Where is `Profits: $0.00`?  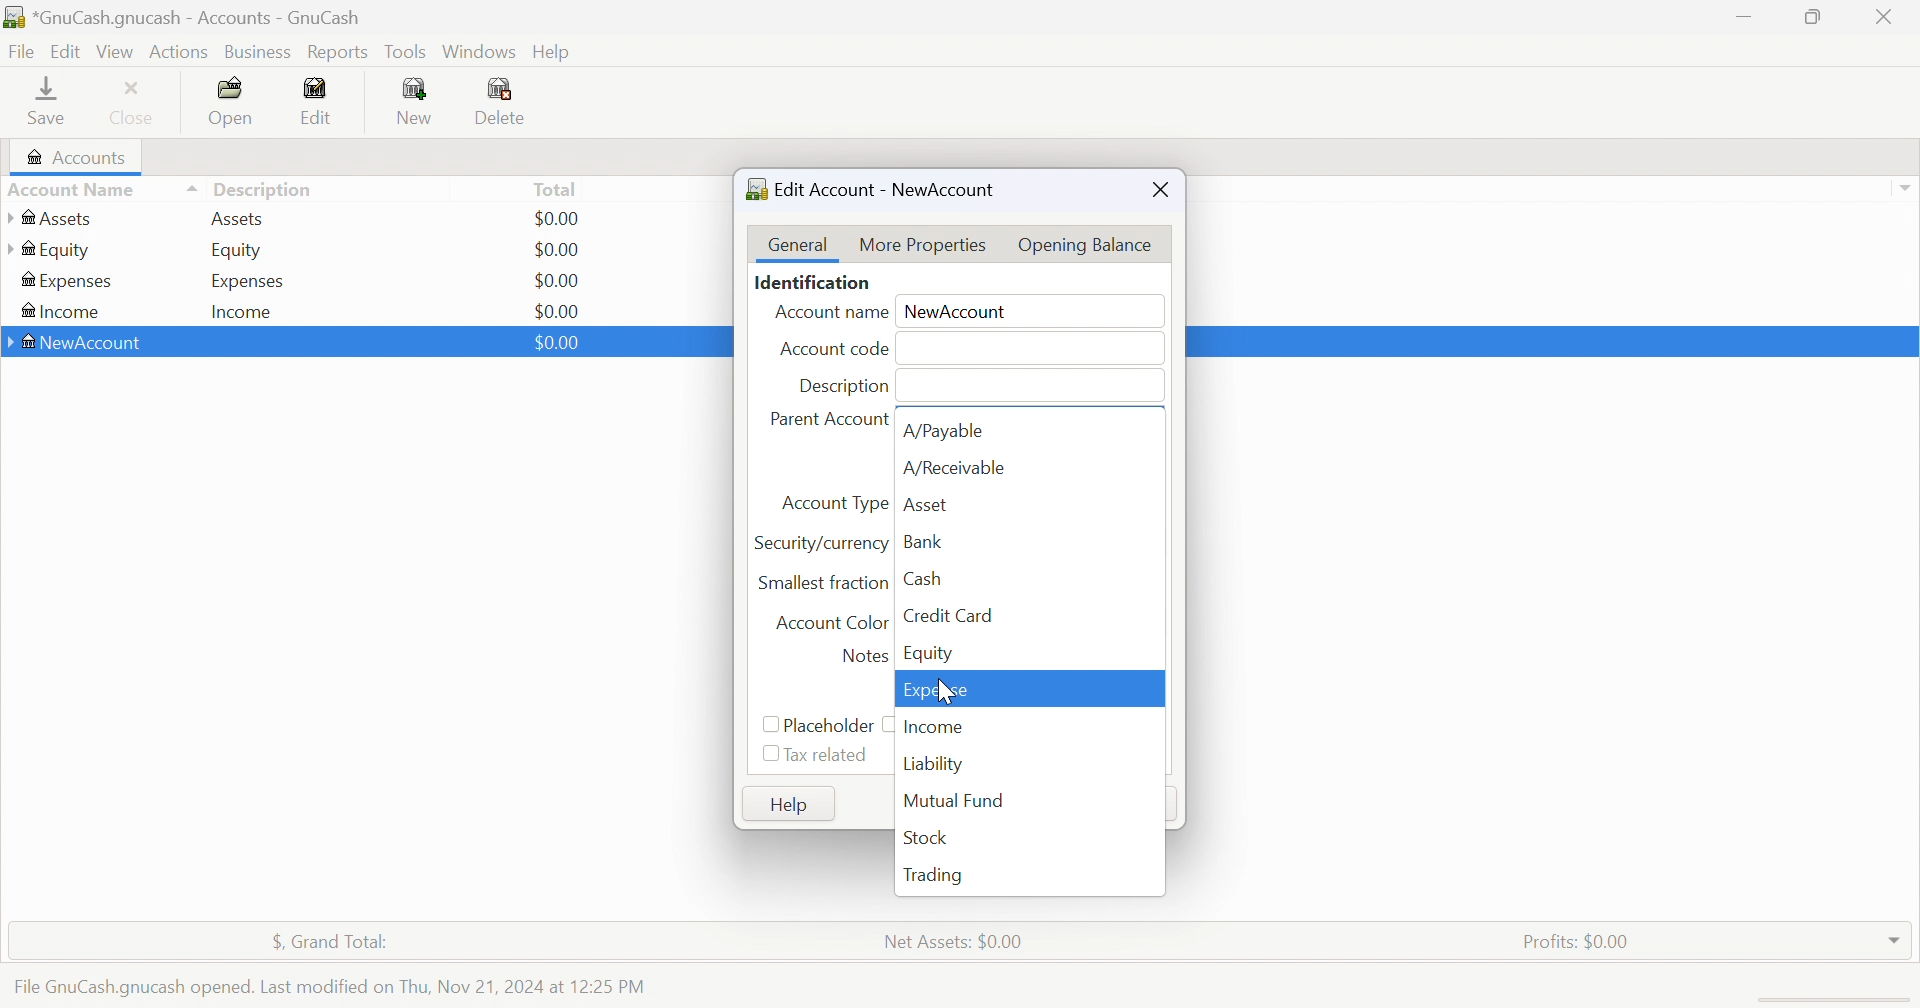 Profits: $0.00 is located at coordinates (1580, 942).